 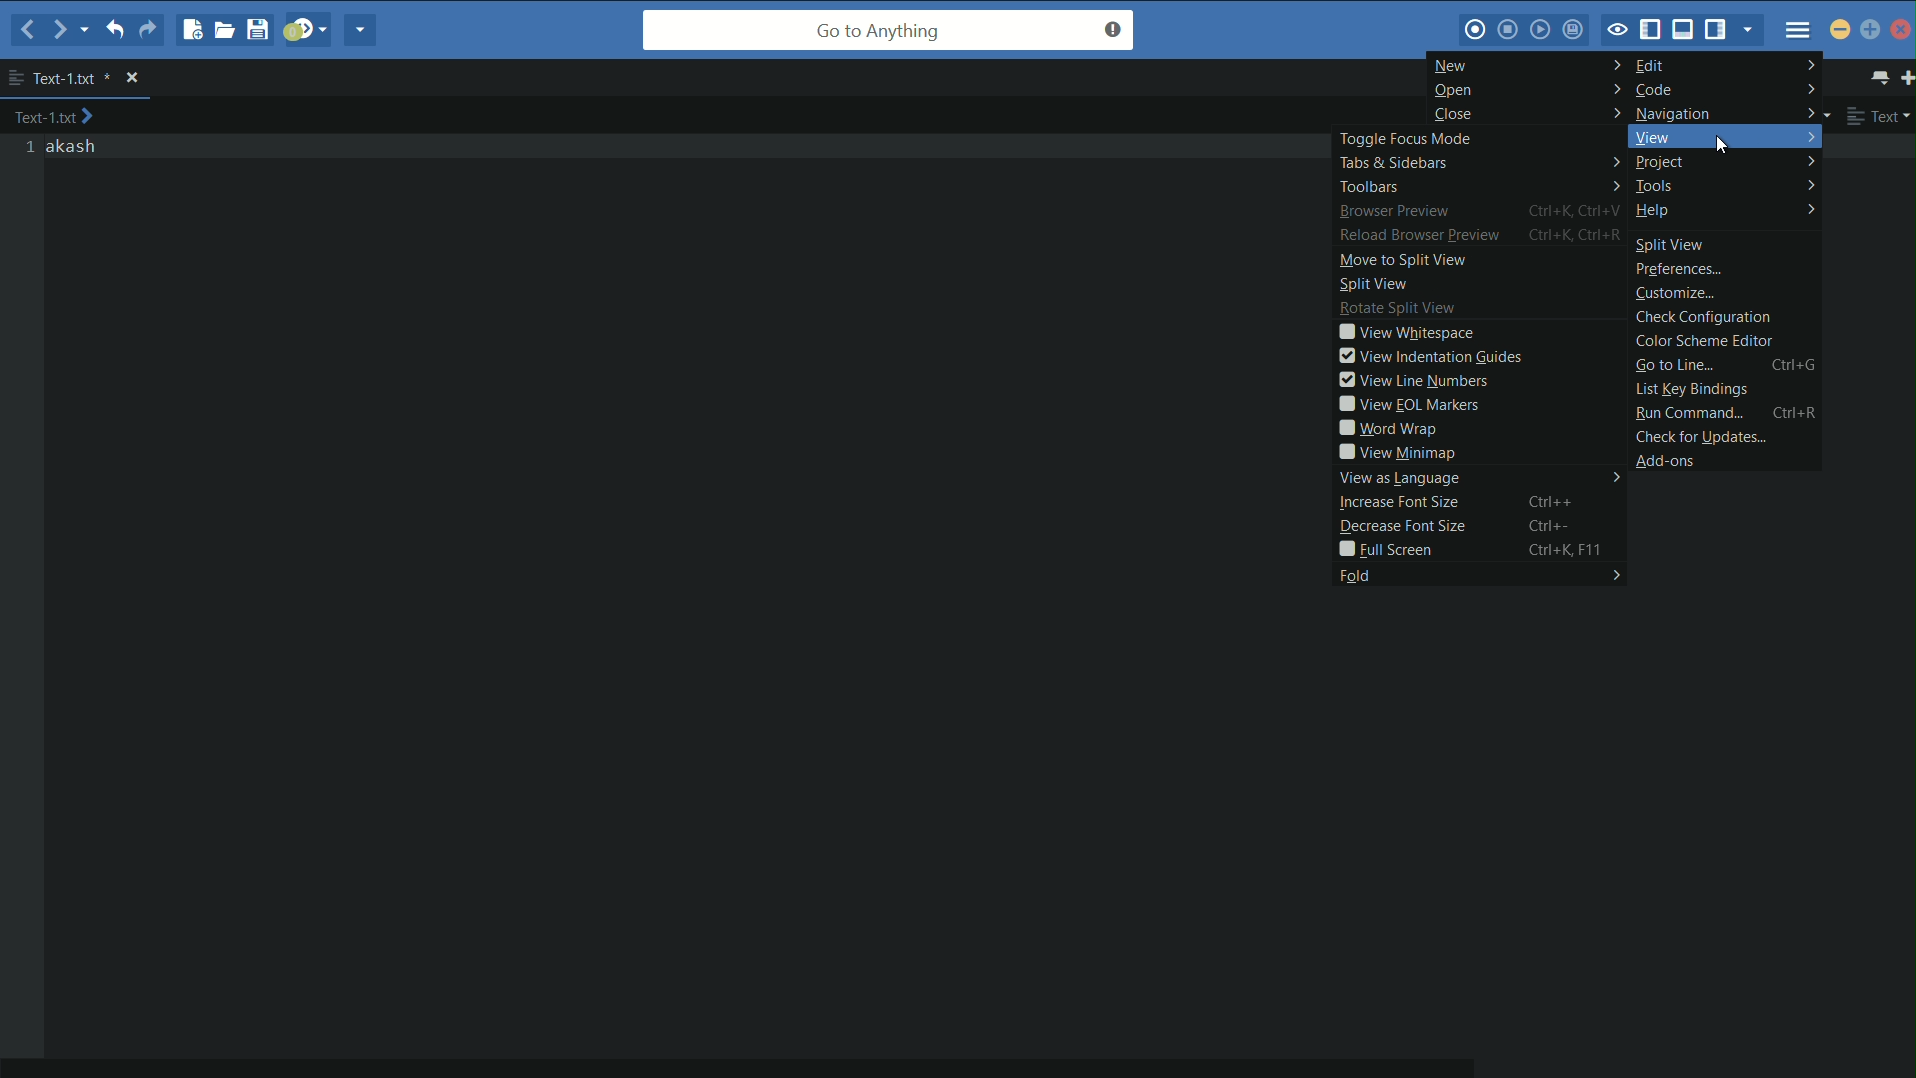 I want to click on line nnumber, so click(x=32, y=148).